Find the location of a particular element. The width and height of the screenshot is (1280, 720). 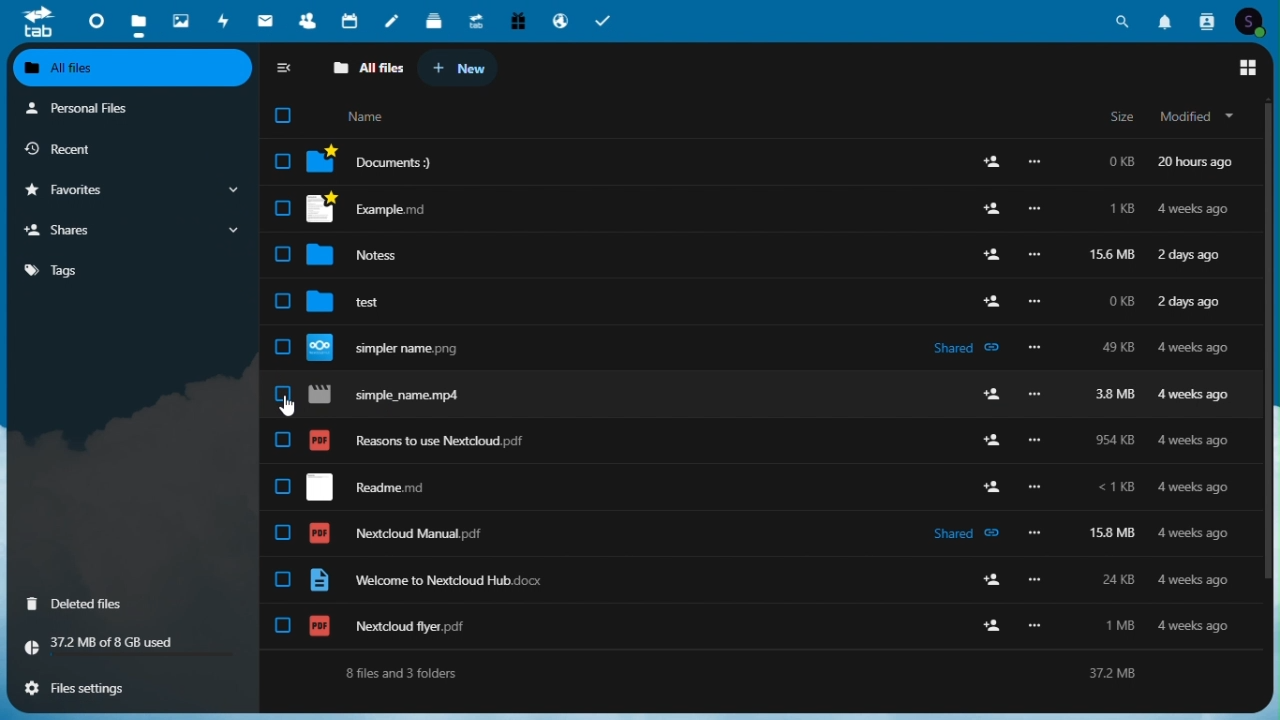

notes is located at coordinates (393, 22).